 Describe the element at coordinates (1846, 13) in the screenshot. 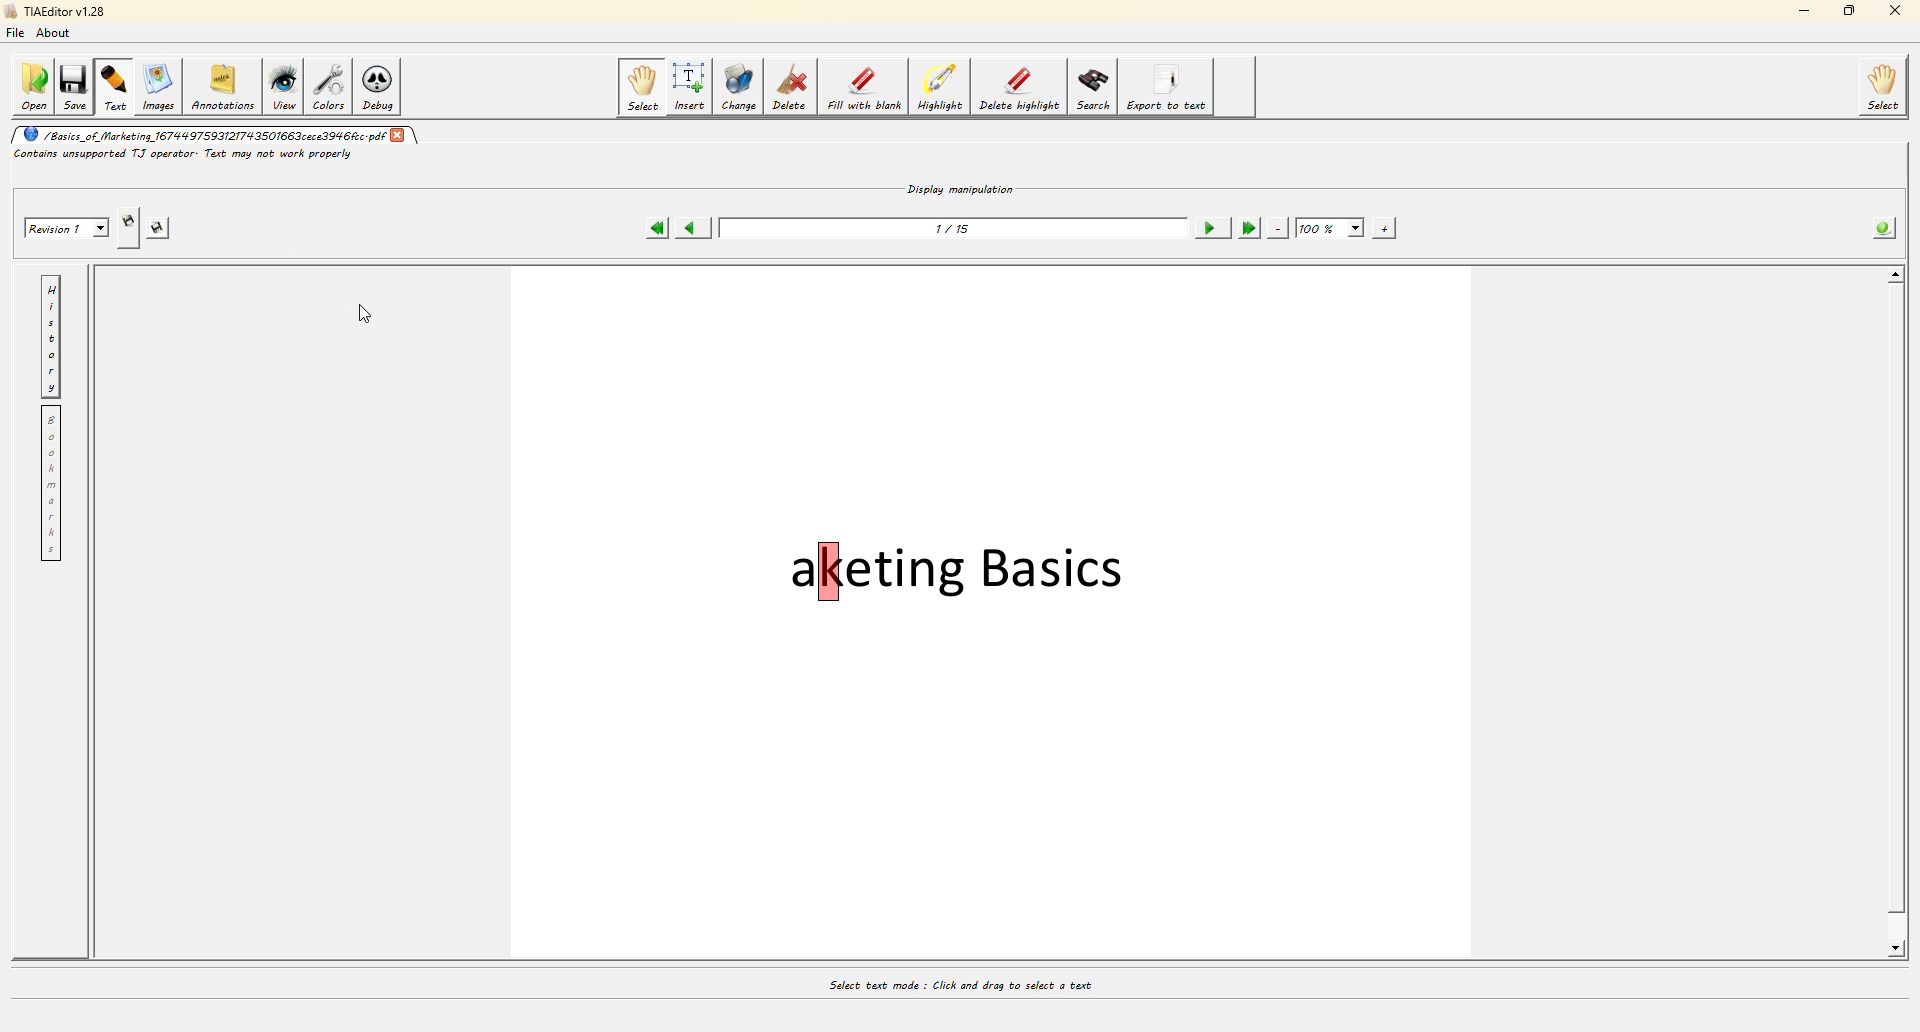

I see `maximize` at that location.